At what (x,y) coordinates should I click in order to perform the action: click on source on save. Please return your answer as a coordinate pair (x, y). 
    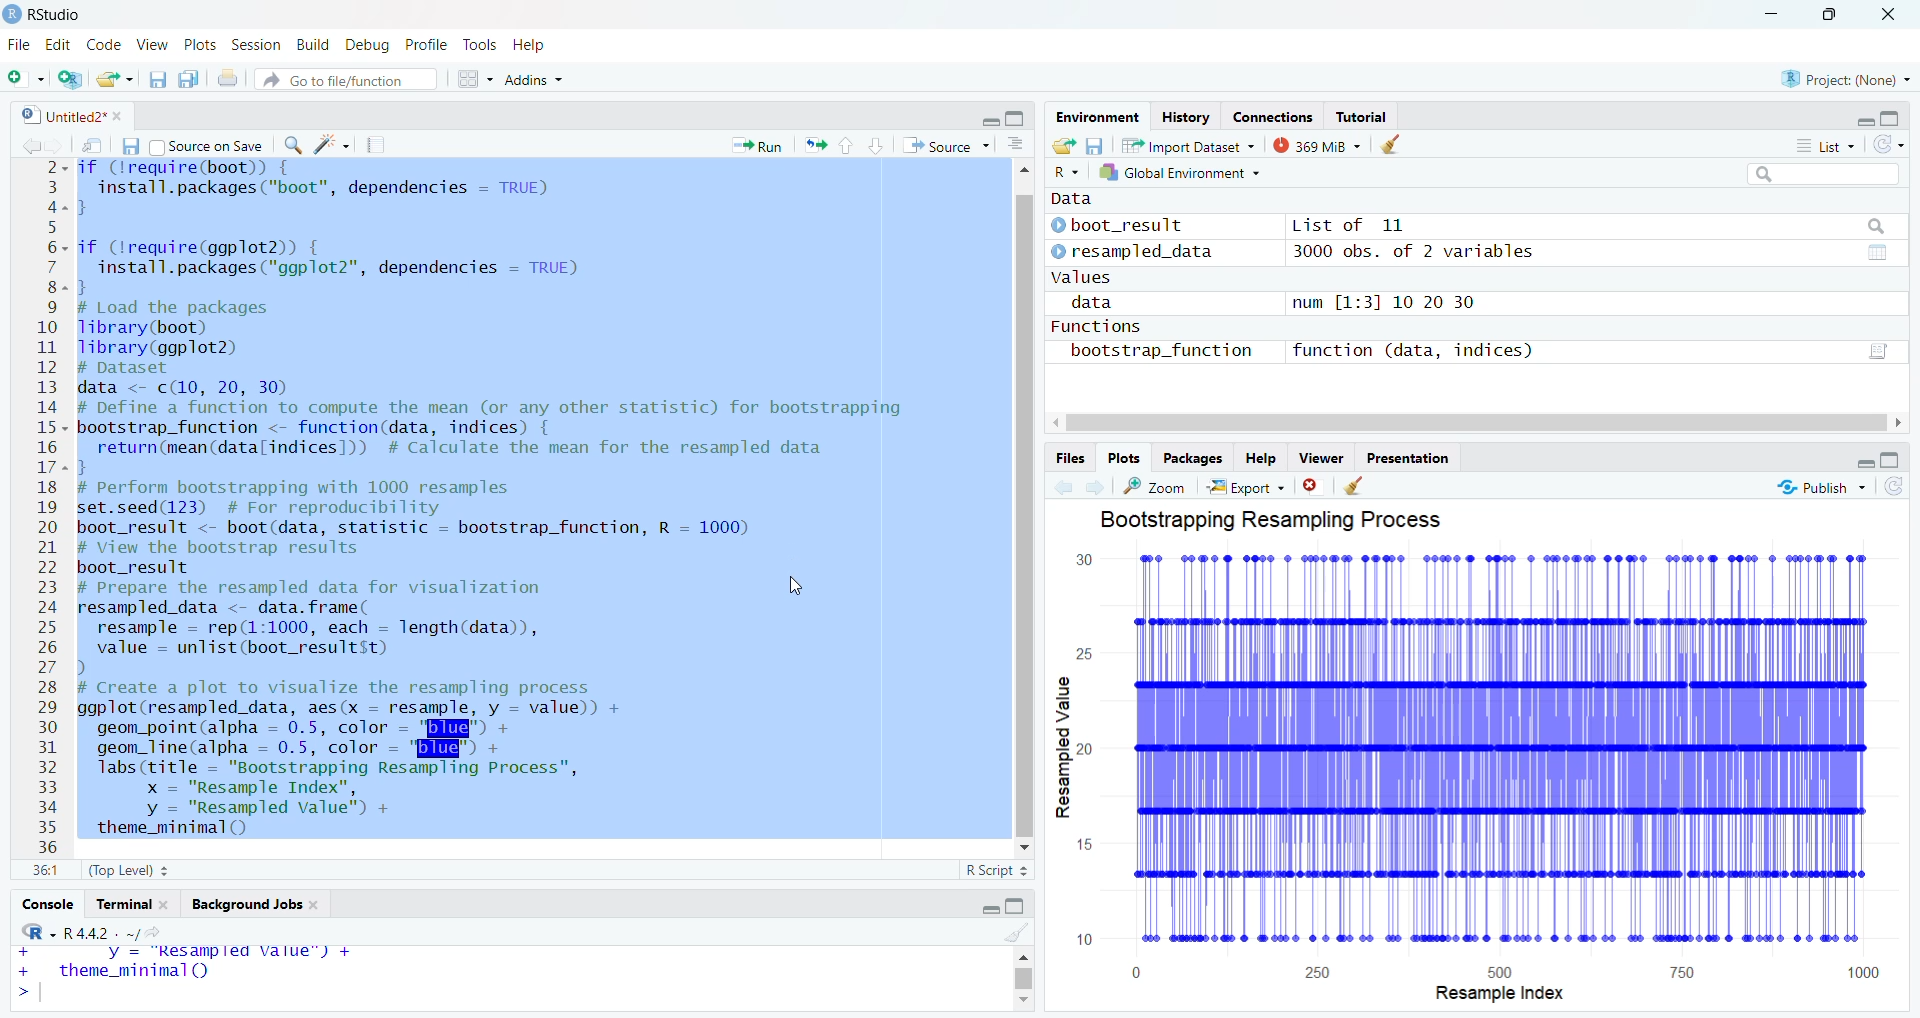
    Looking at the image, I should click on (211, 145).